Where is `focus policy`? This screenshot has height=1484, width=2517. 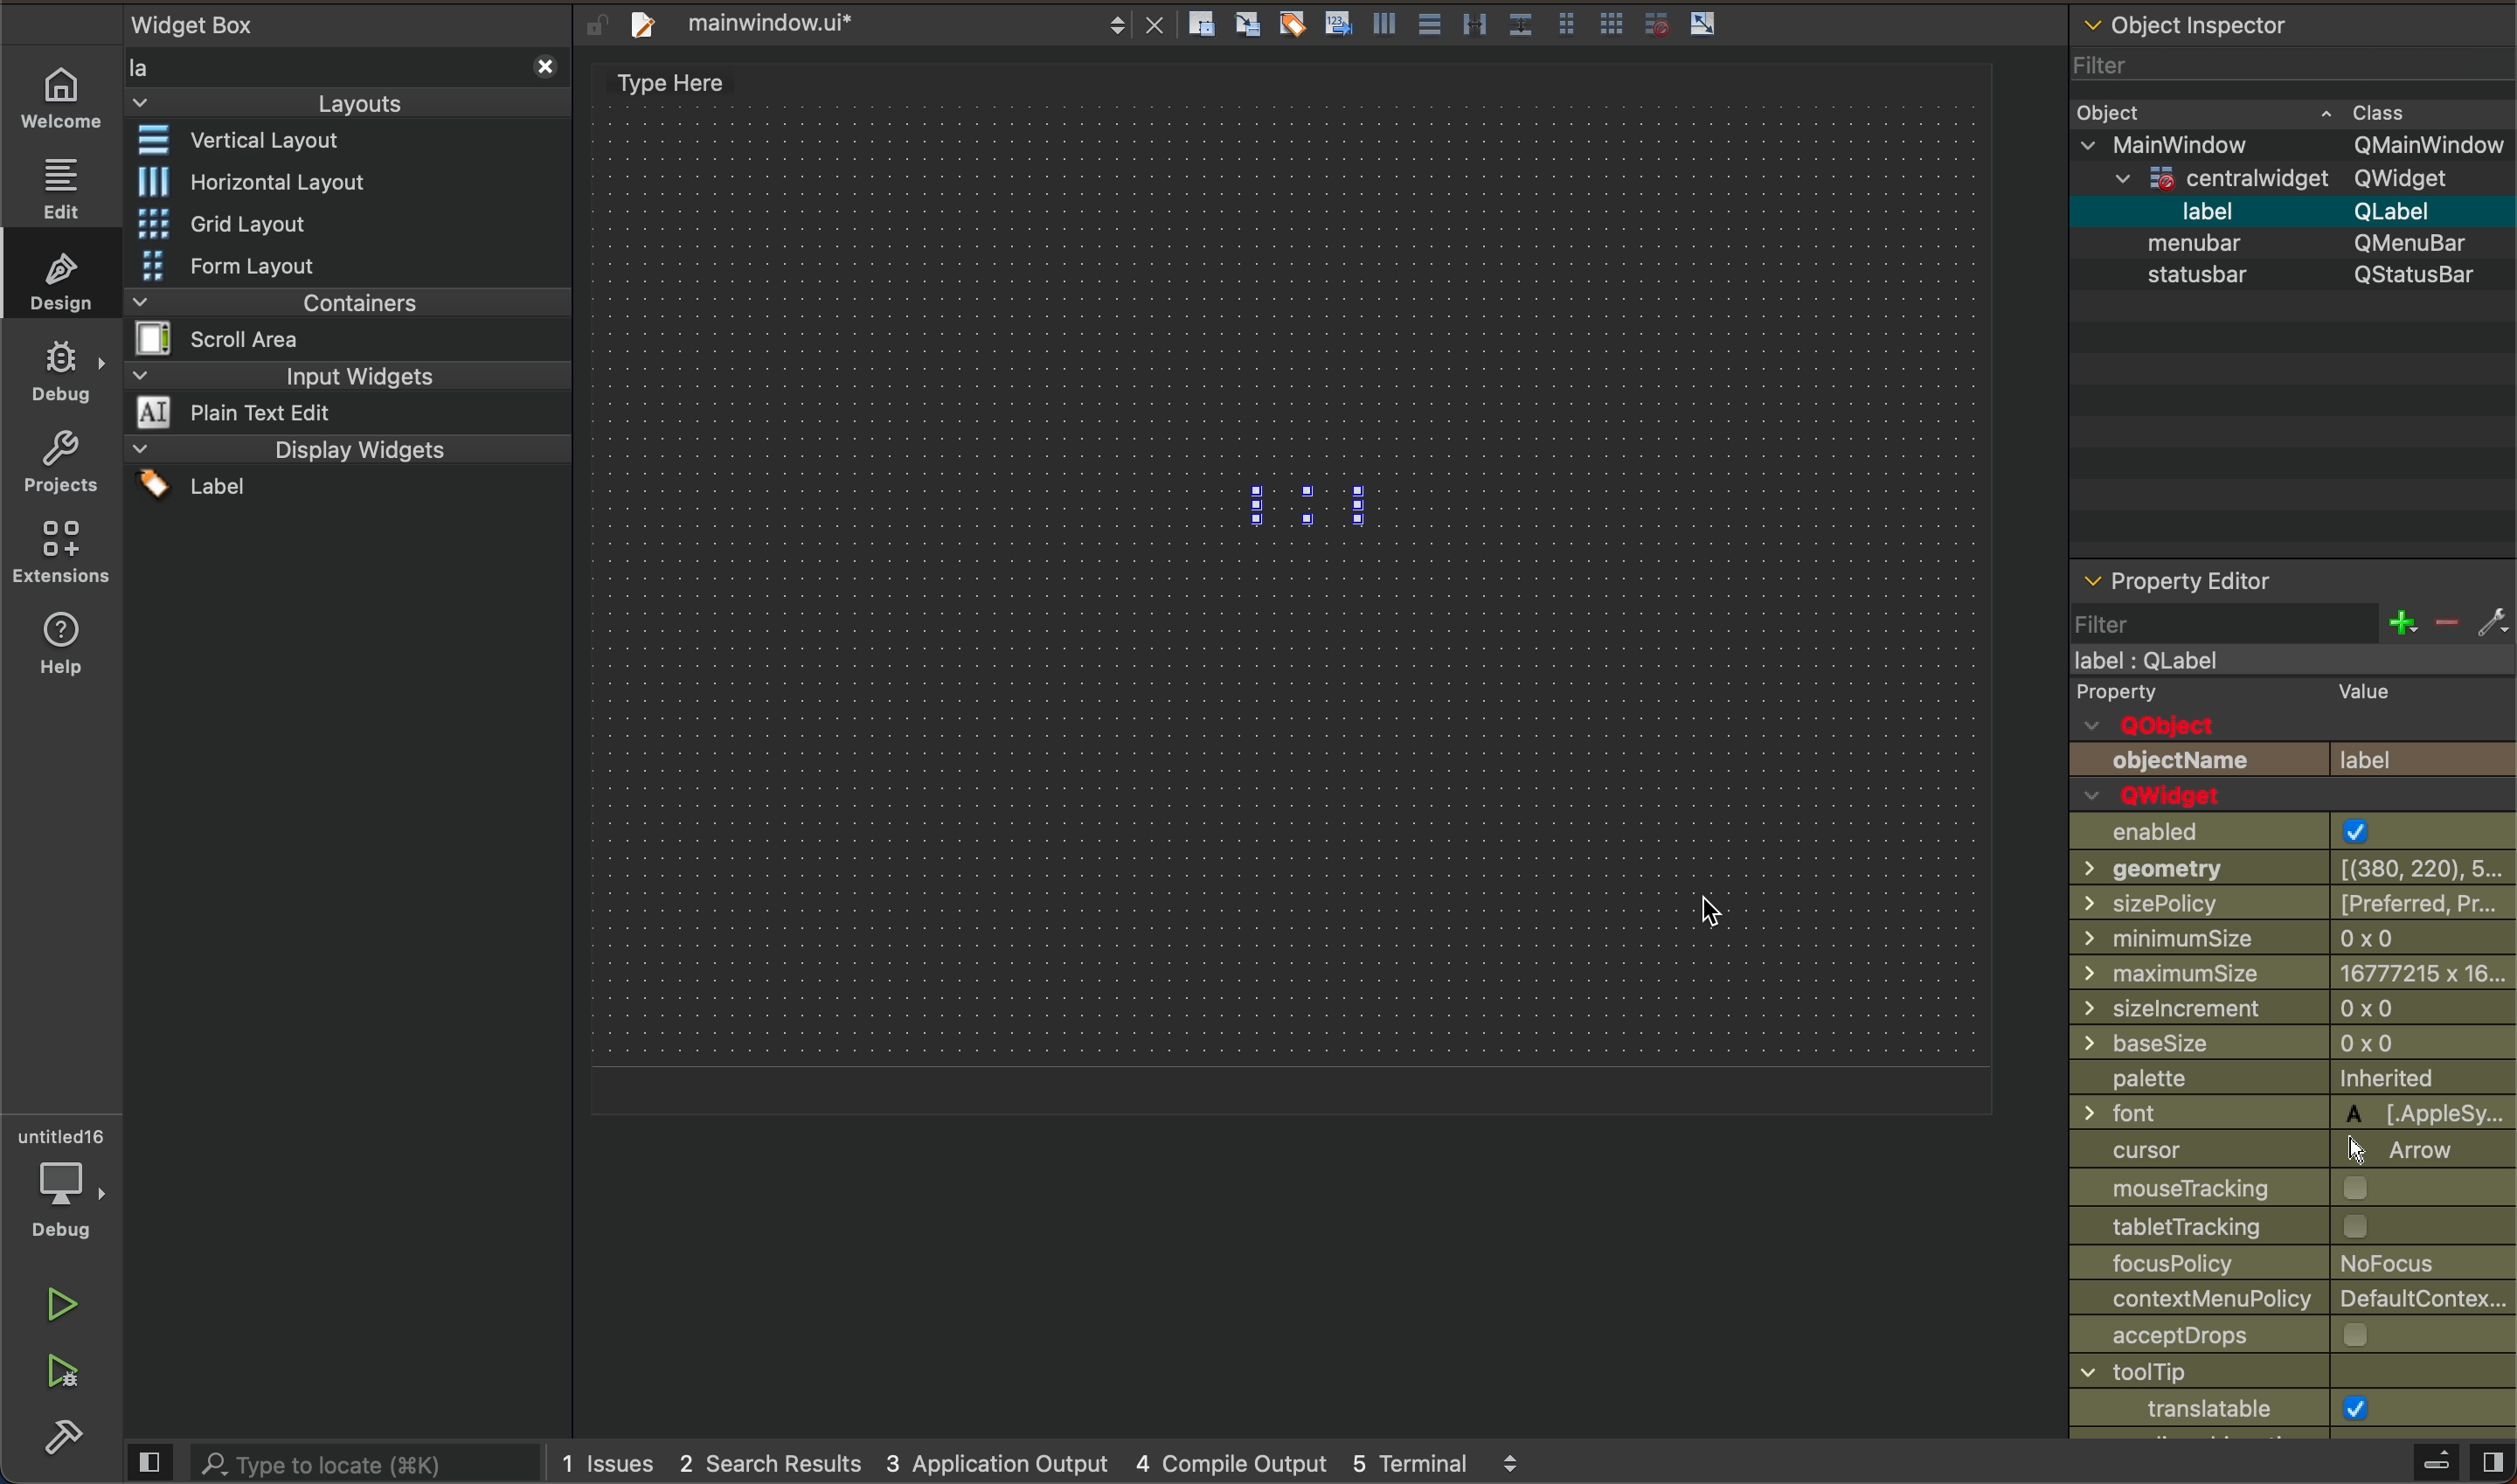 focus policy is located at coordinates (2294, 1265).